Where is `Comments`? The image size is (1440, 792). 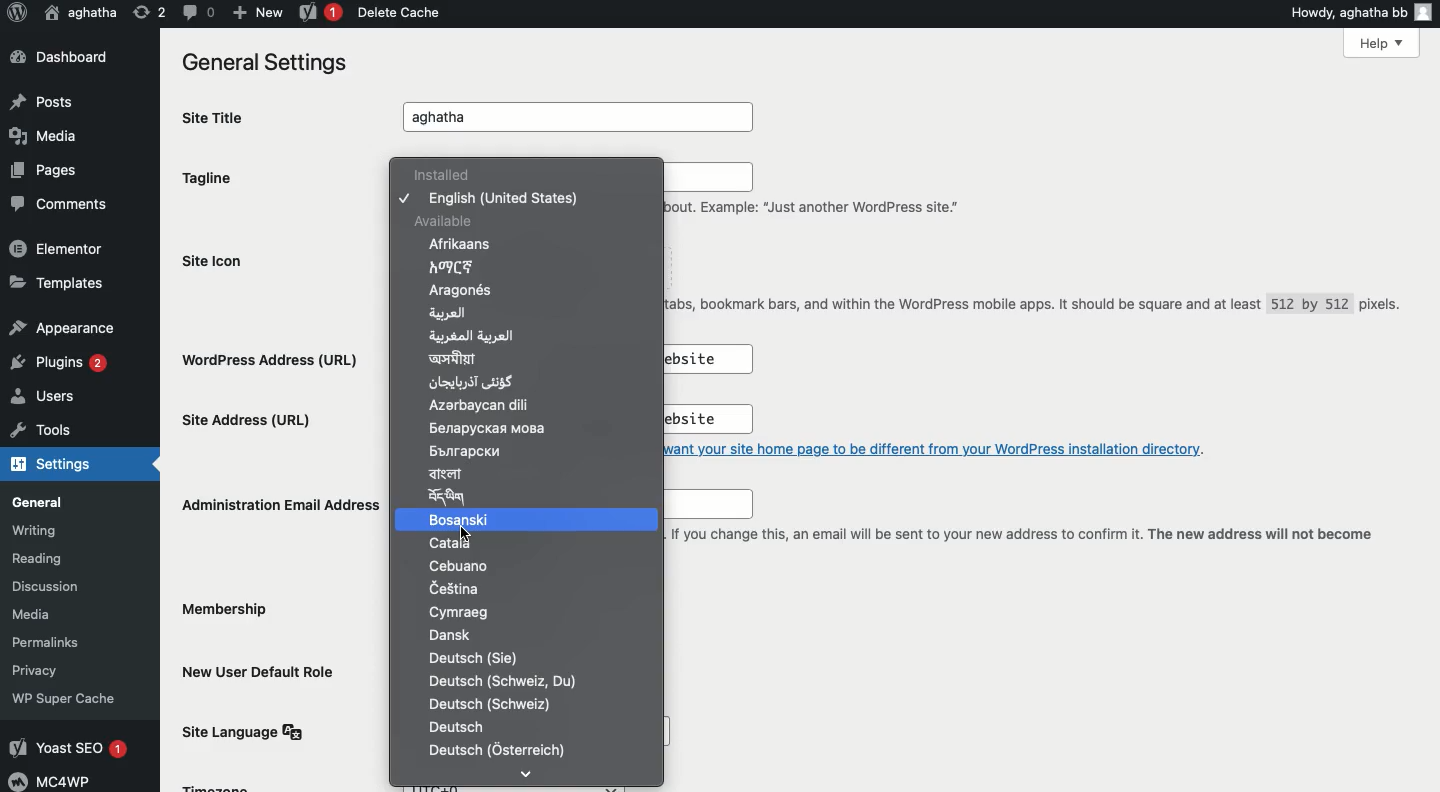 Comments is located at coordinates (54, 201).